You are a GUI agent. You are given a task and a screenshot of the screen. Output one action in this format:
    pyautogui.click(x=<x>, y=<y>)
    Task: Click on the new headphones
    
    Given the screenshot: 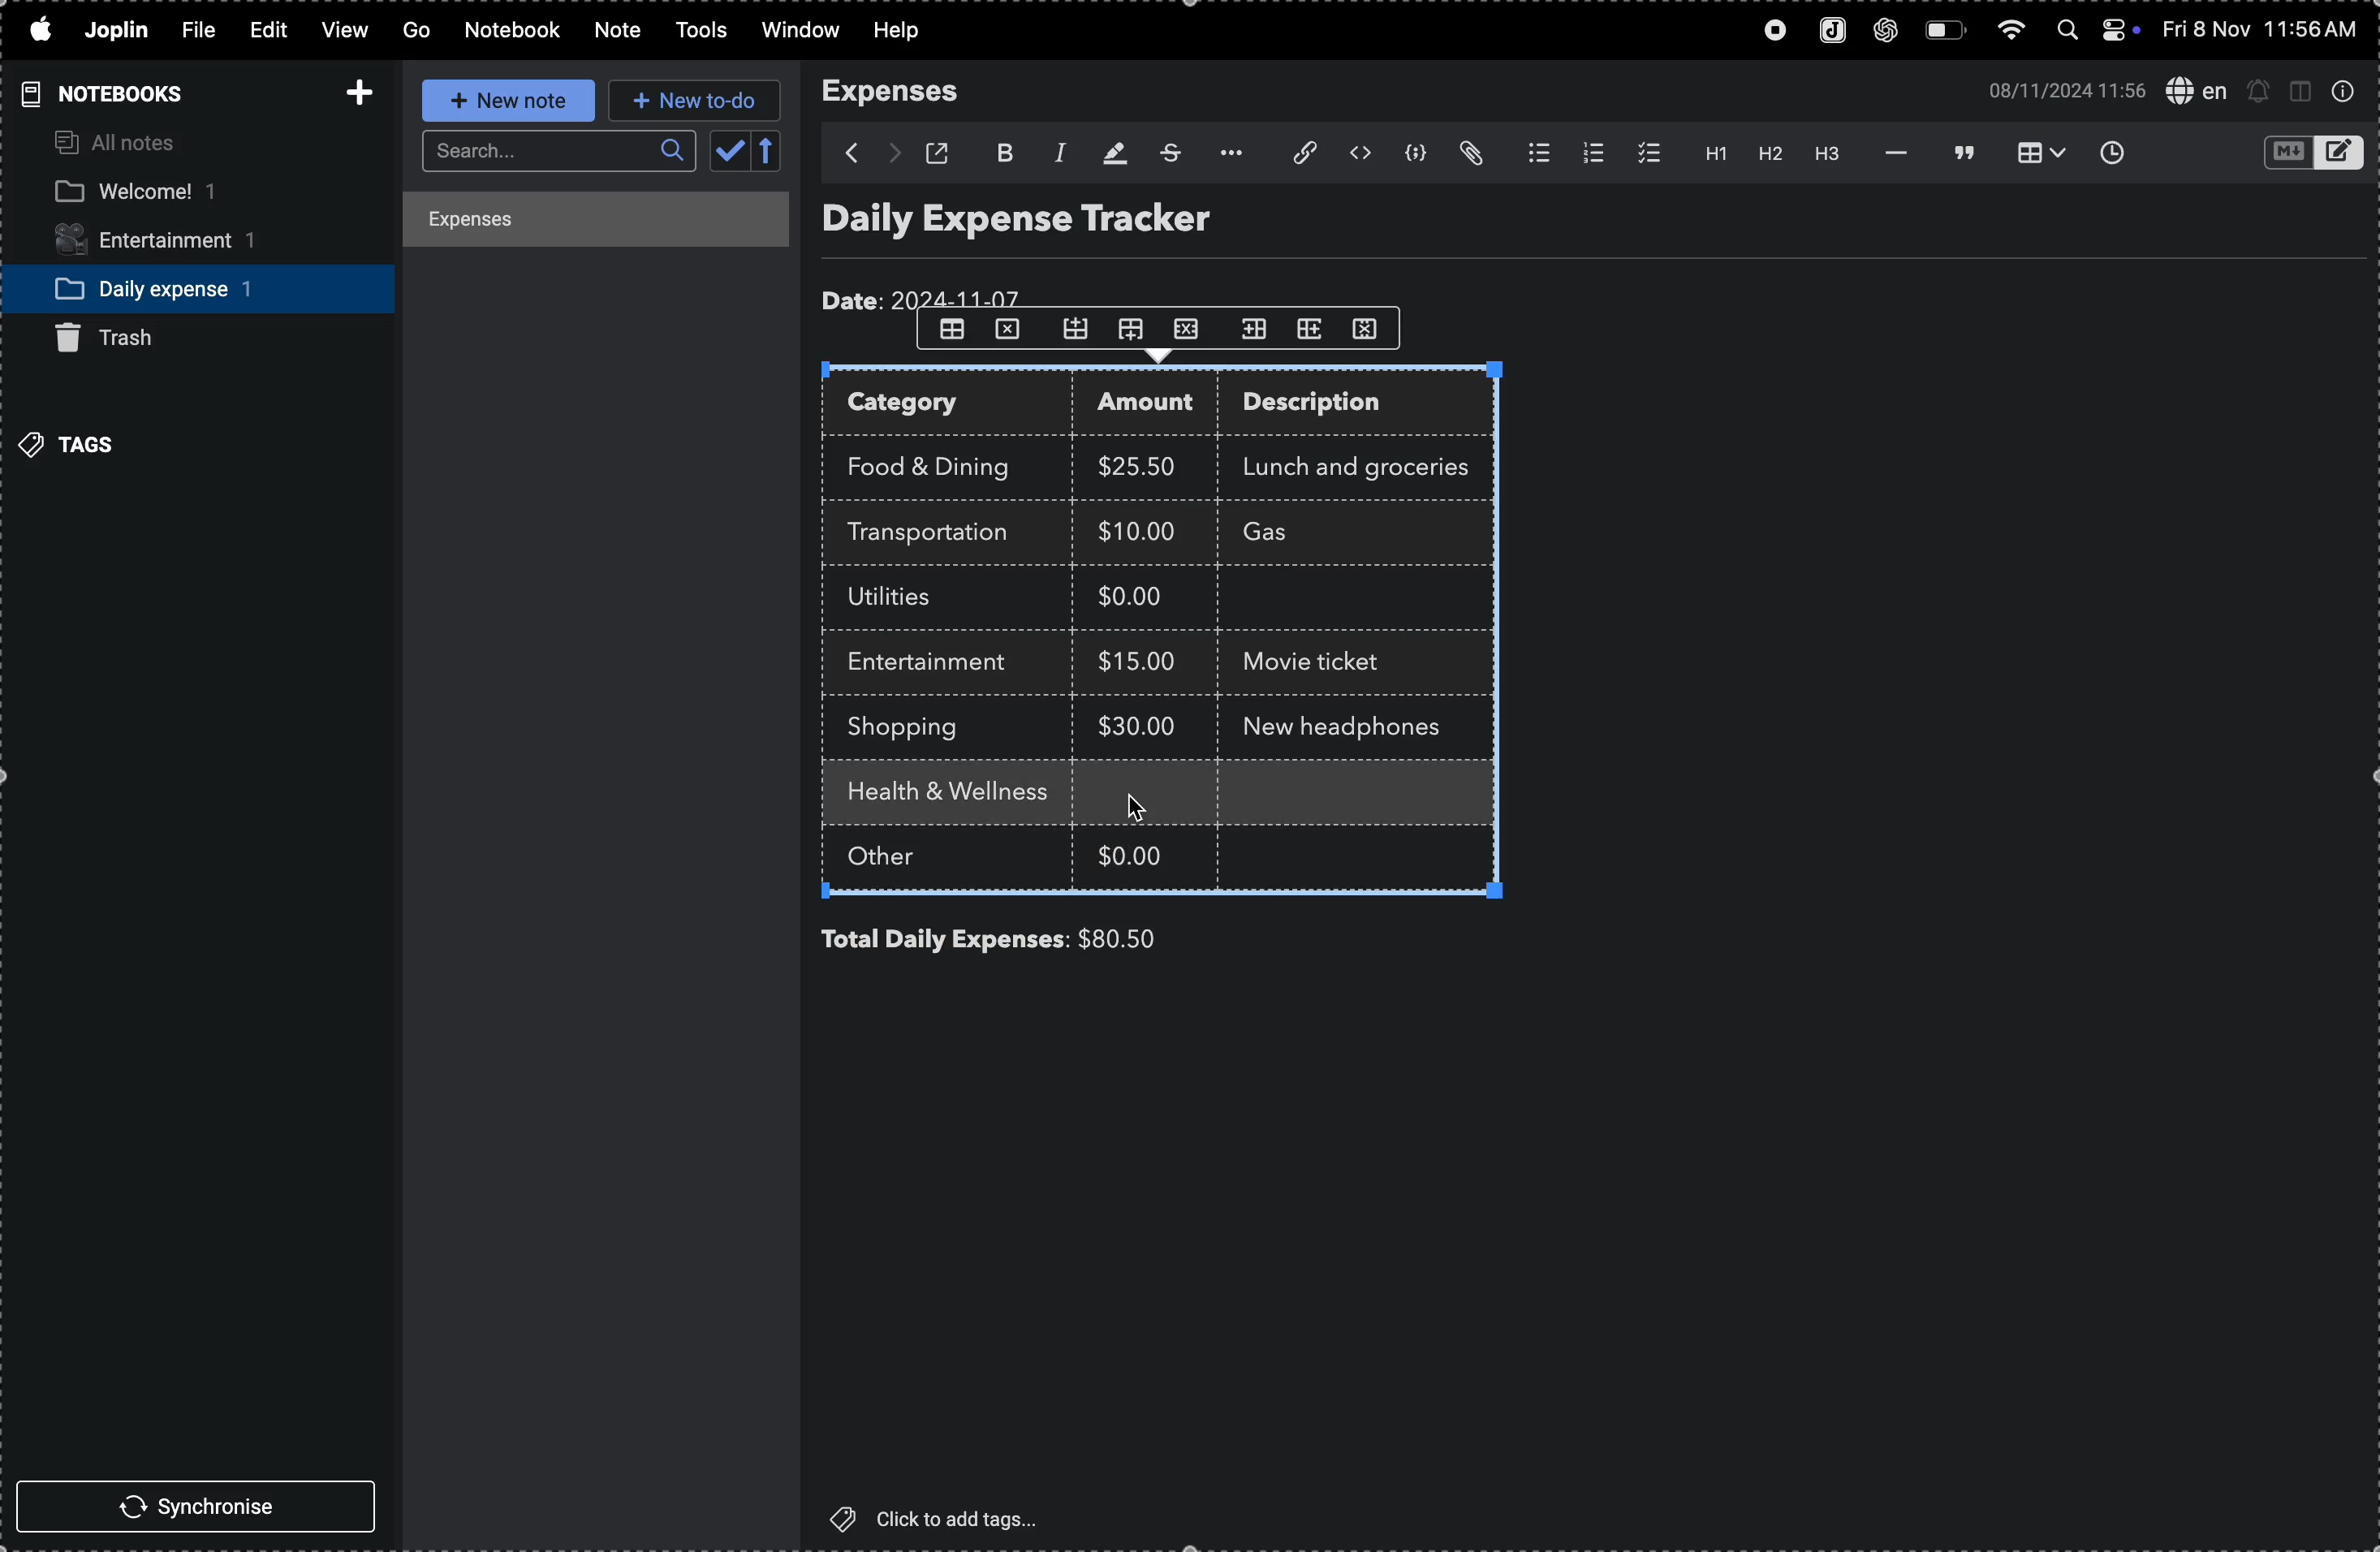 What is the action you would take?
    pyautogui.click(x=1353, y=723)
    